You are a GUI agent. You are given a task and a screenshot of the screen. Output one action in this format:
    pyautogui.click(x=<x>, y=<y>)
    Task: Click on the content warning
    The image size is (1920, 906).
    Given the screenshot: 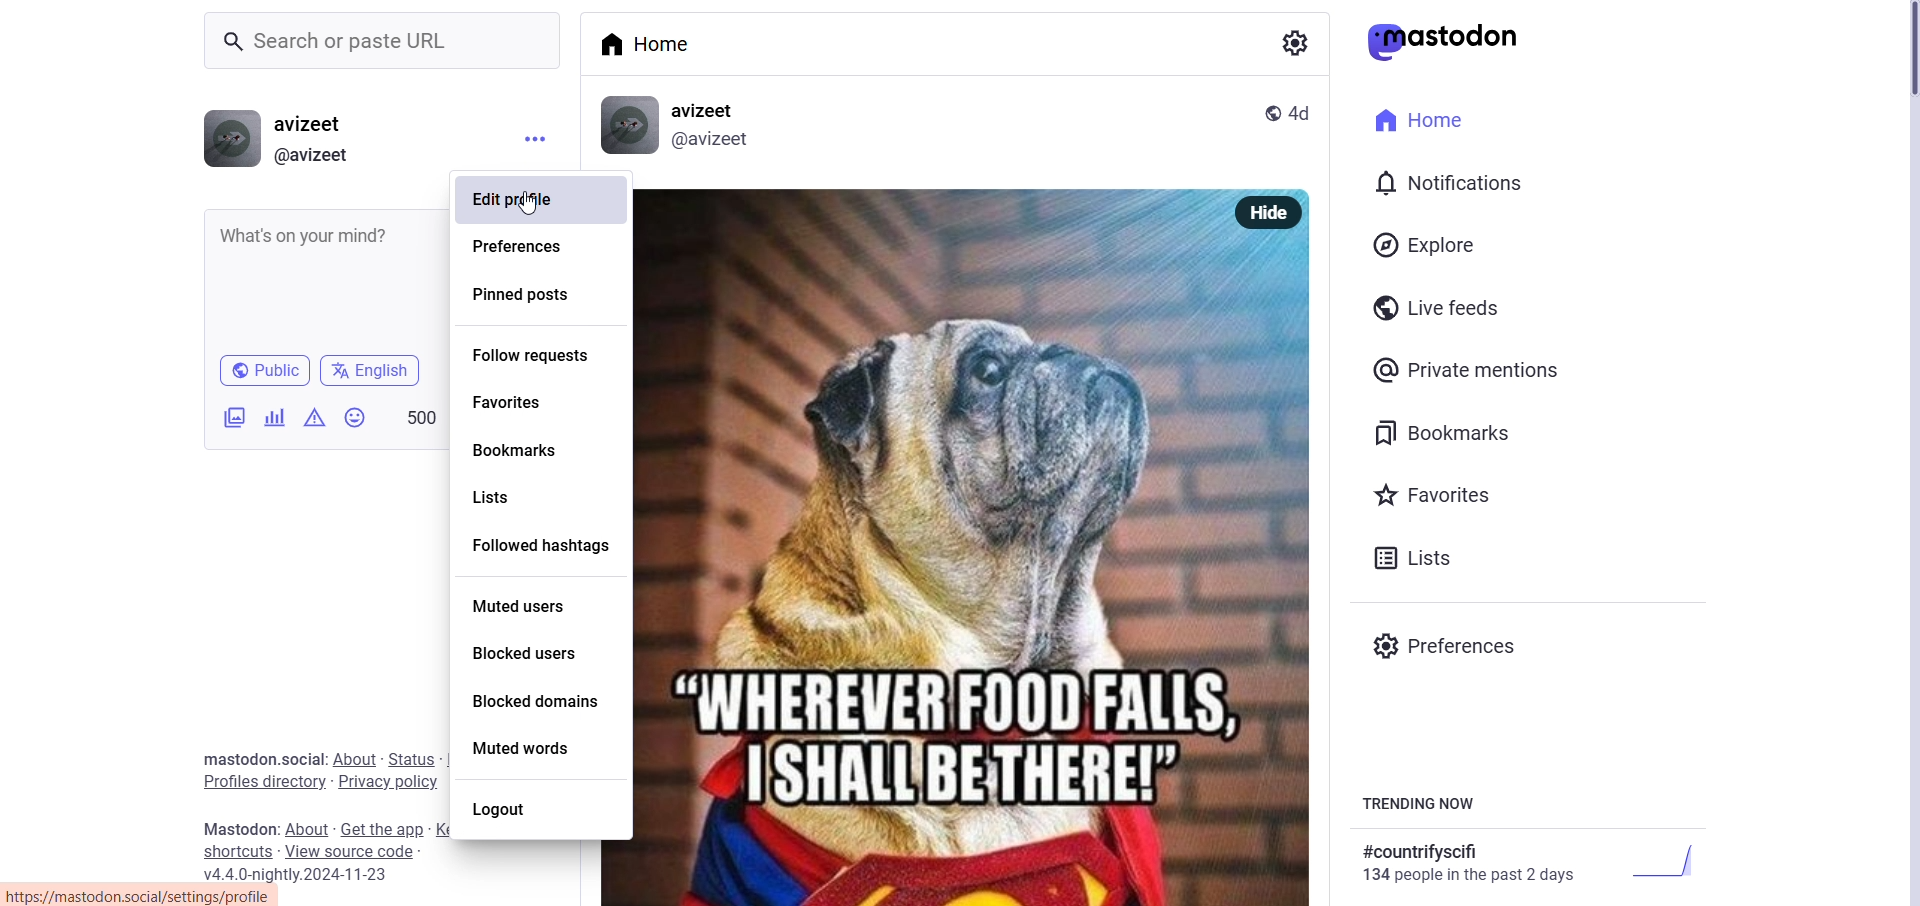 What is the action you would take?
    pyautogui.click(x=312, y=419)
    